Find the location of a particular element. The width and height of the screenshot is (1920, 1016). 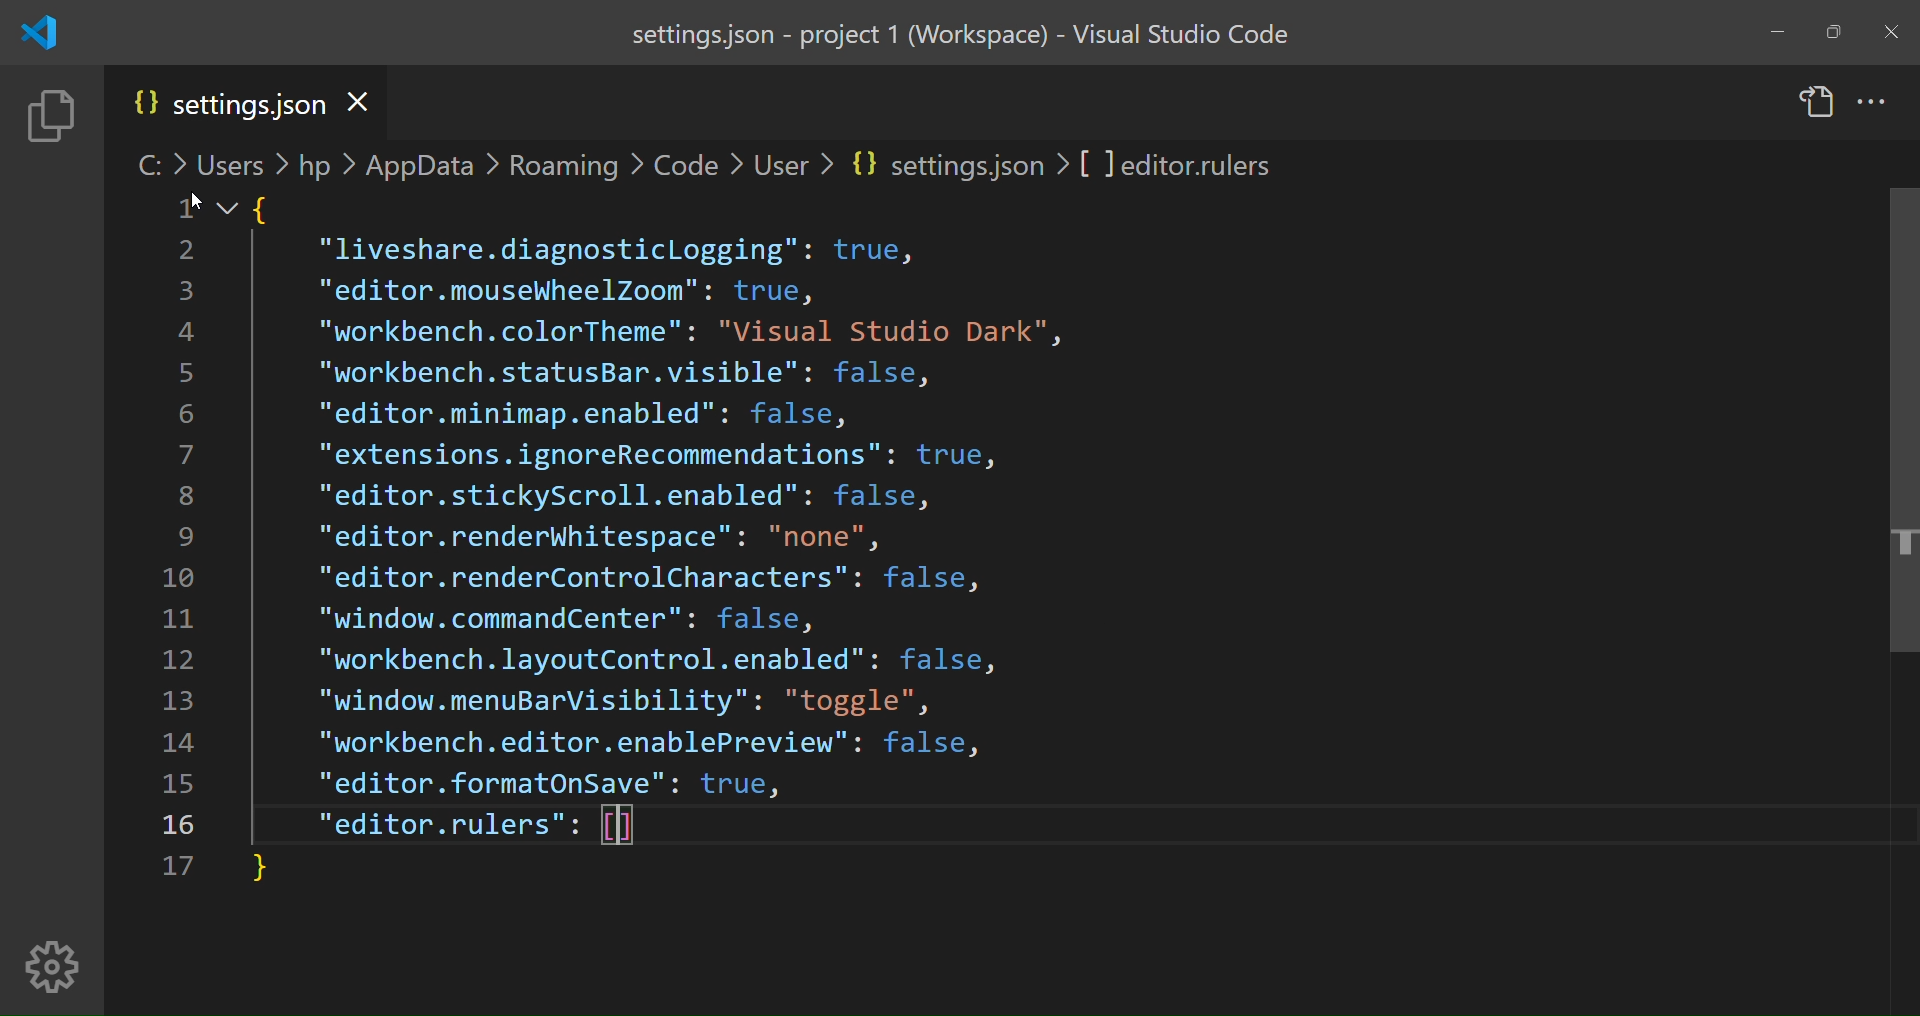

maximize is located at coordinates (1831, 33).